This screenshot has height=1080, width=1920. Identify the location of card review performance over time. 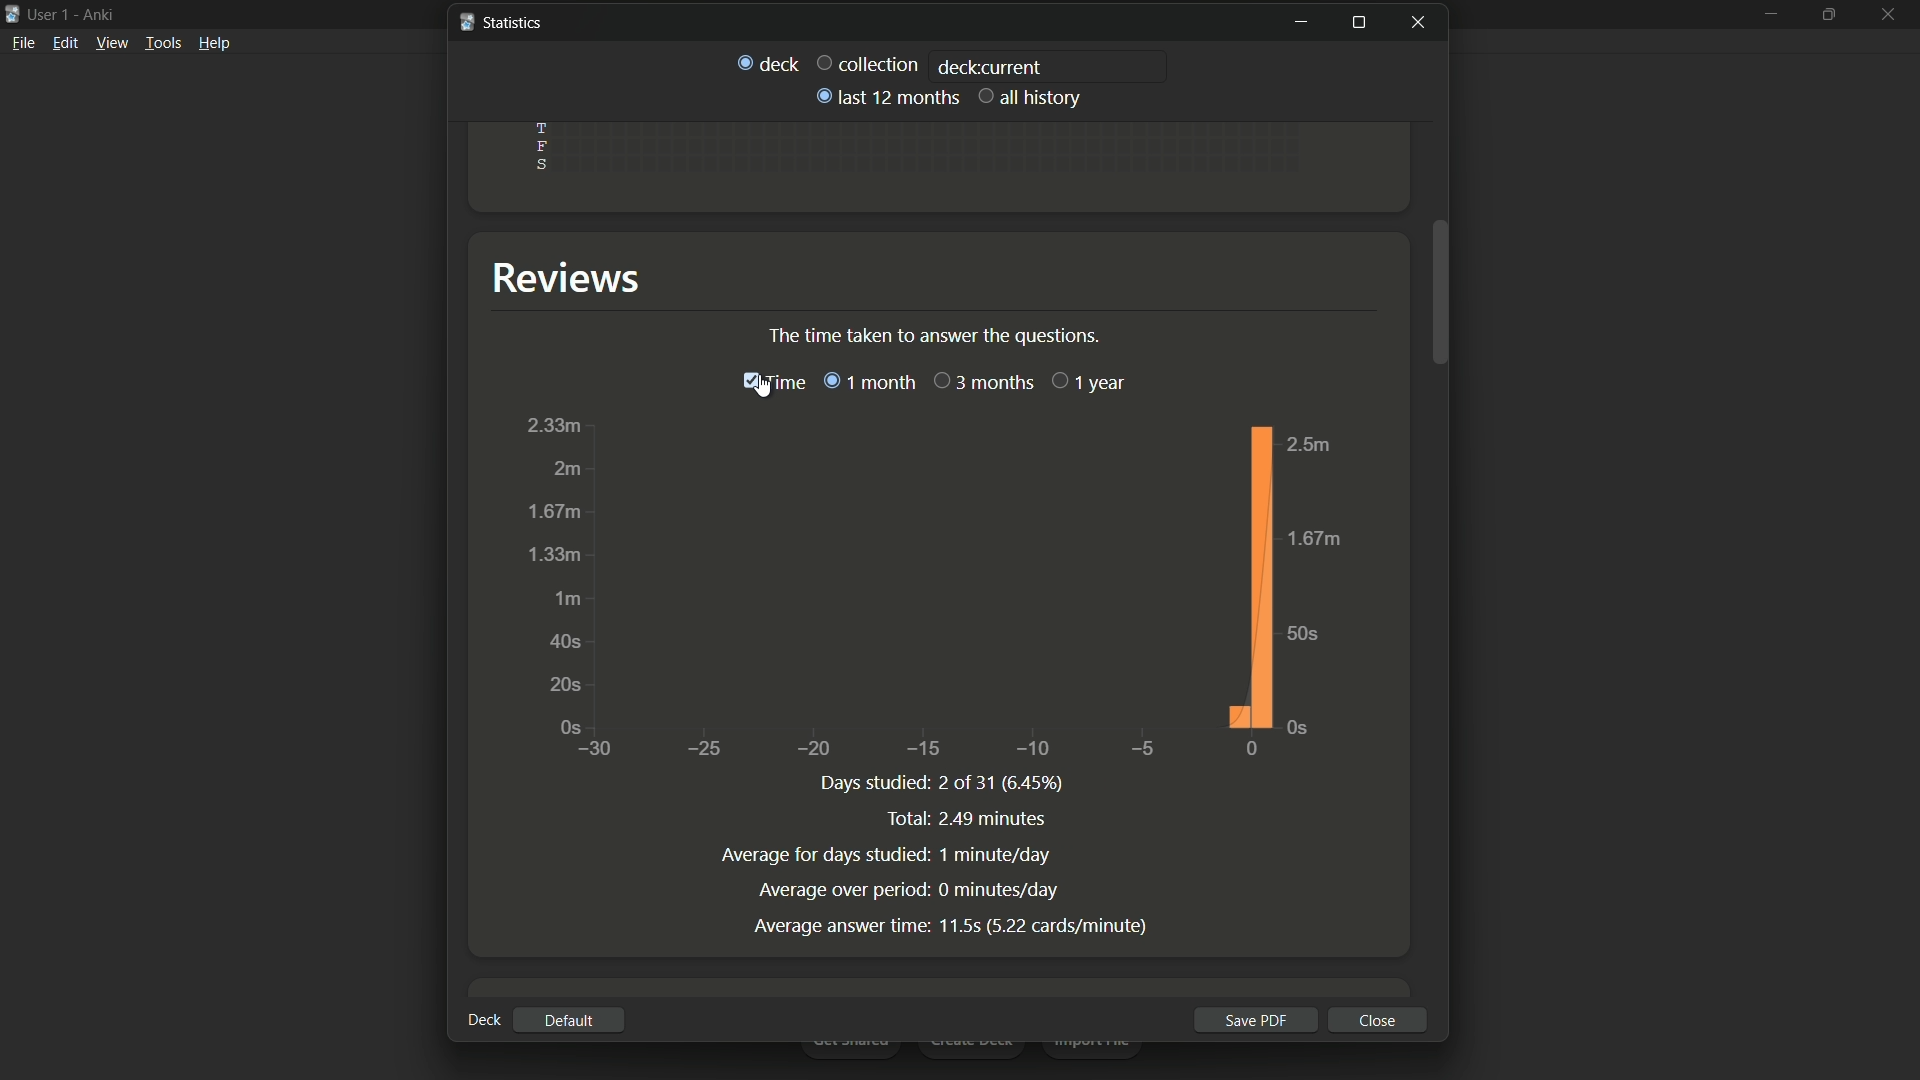
(933, 589).